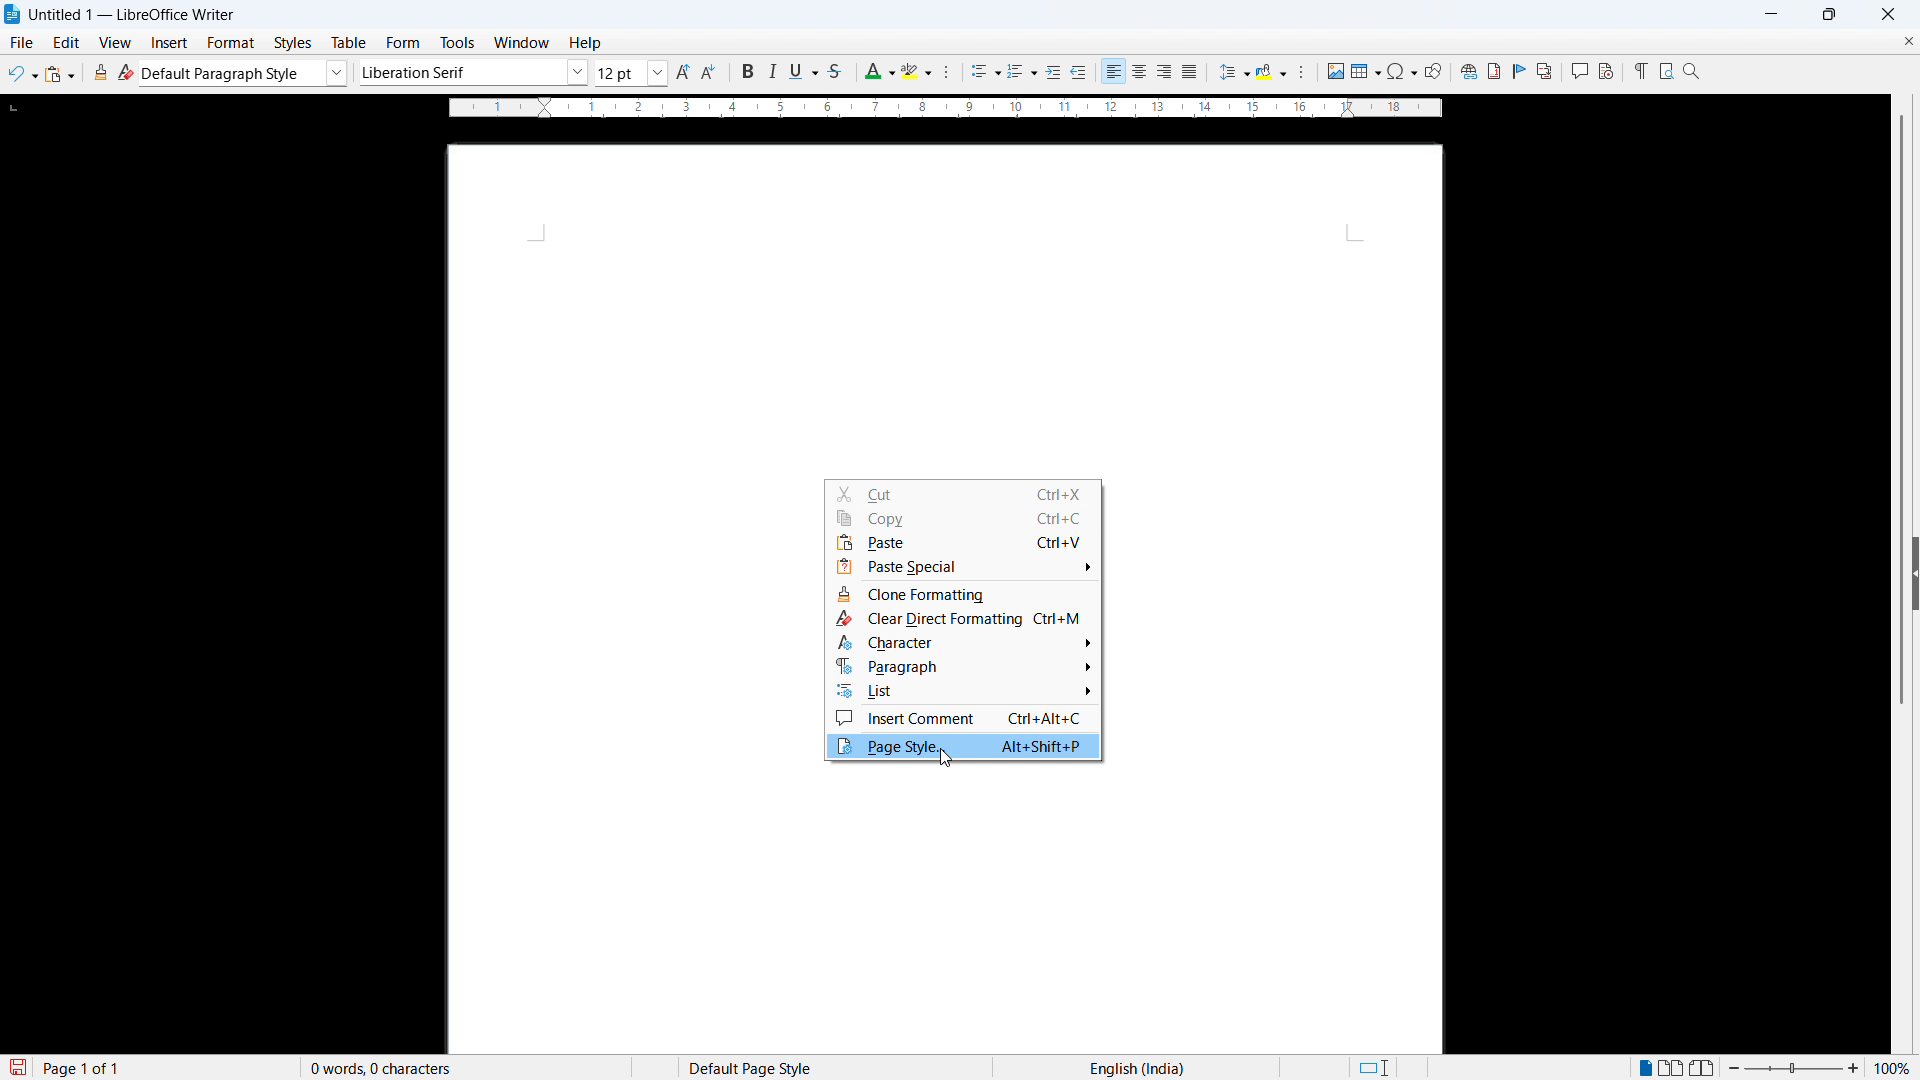 Image resolution: width=1920 pixels, height=1080 pixels. I want to click on 0 words, 0 characters, so click(382, 1068).